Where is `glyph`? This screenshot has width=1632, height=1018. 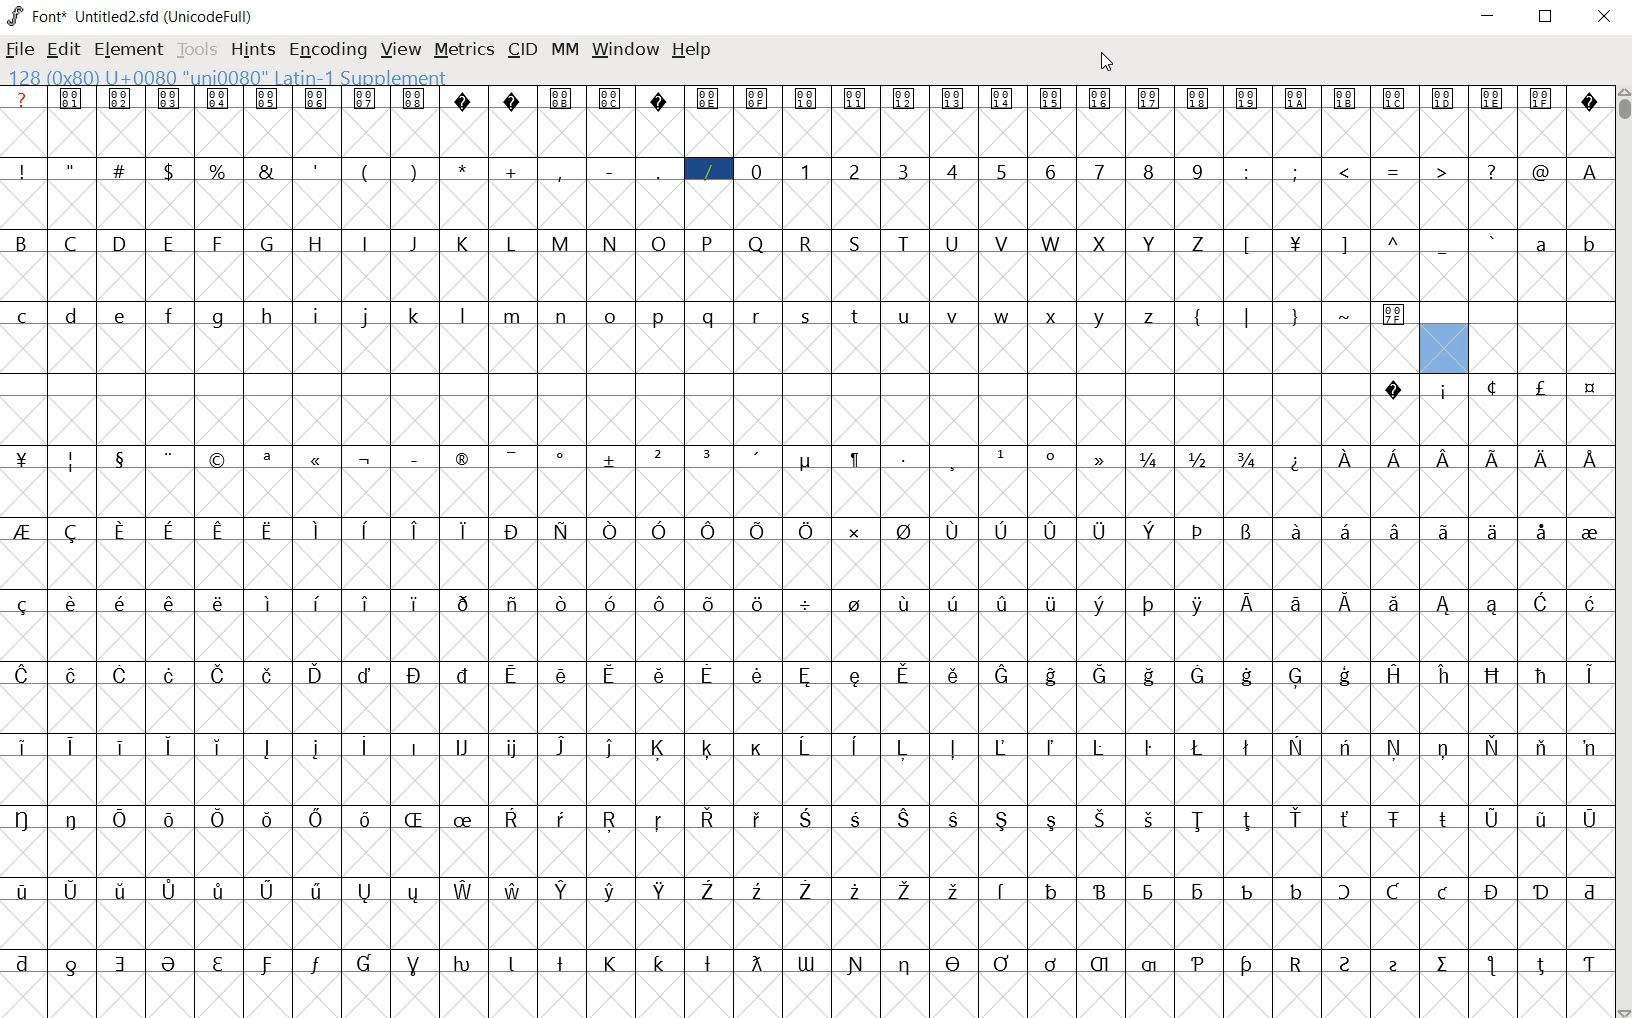
glyph is located at coordinates (954, 963).